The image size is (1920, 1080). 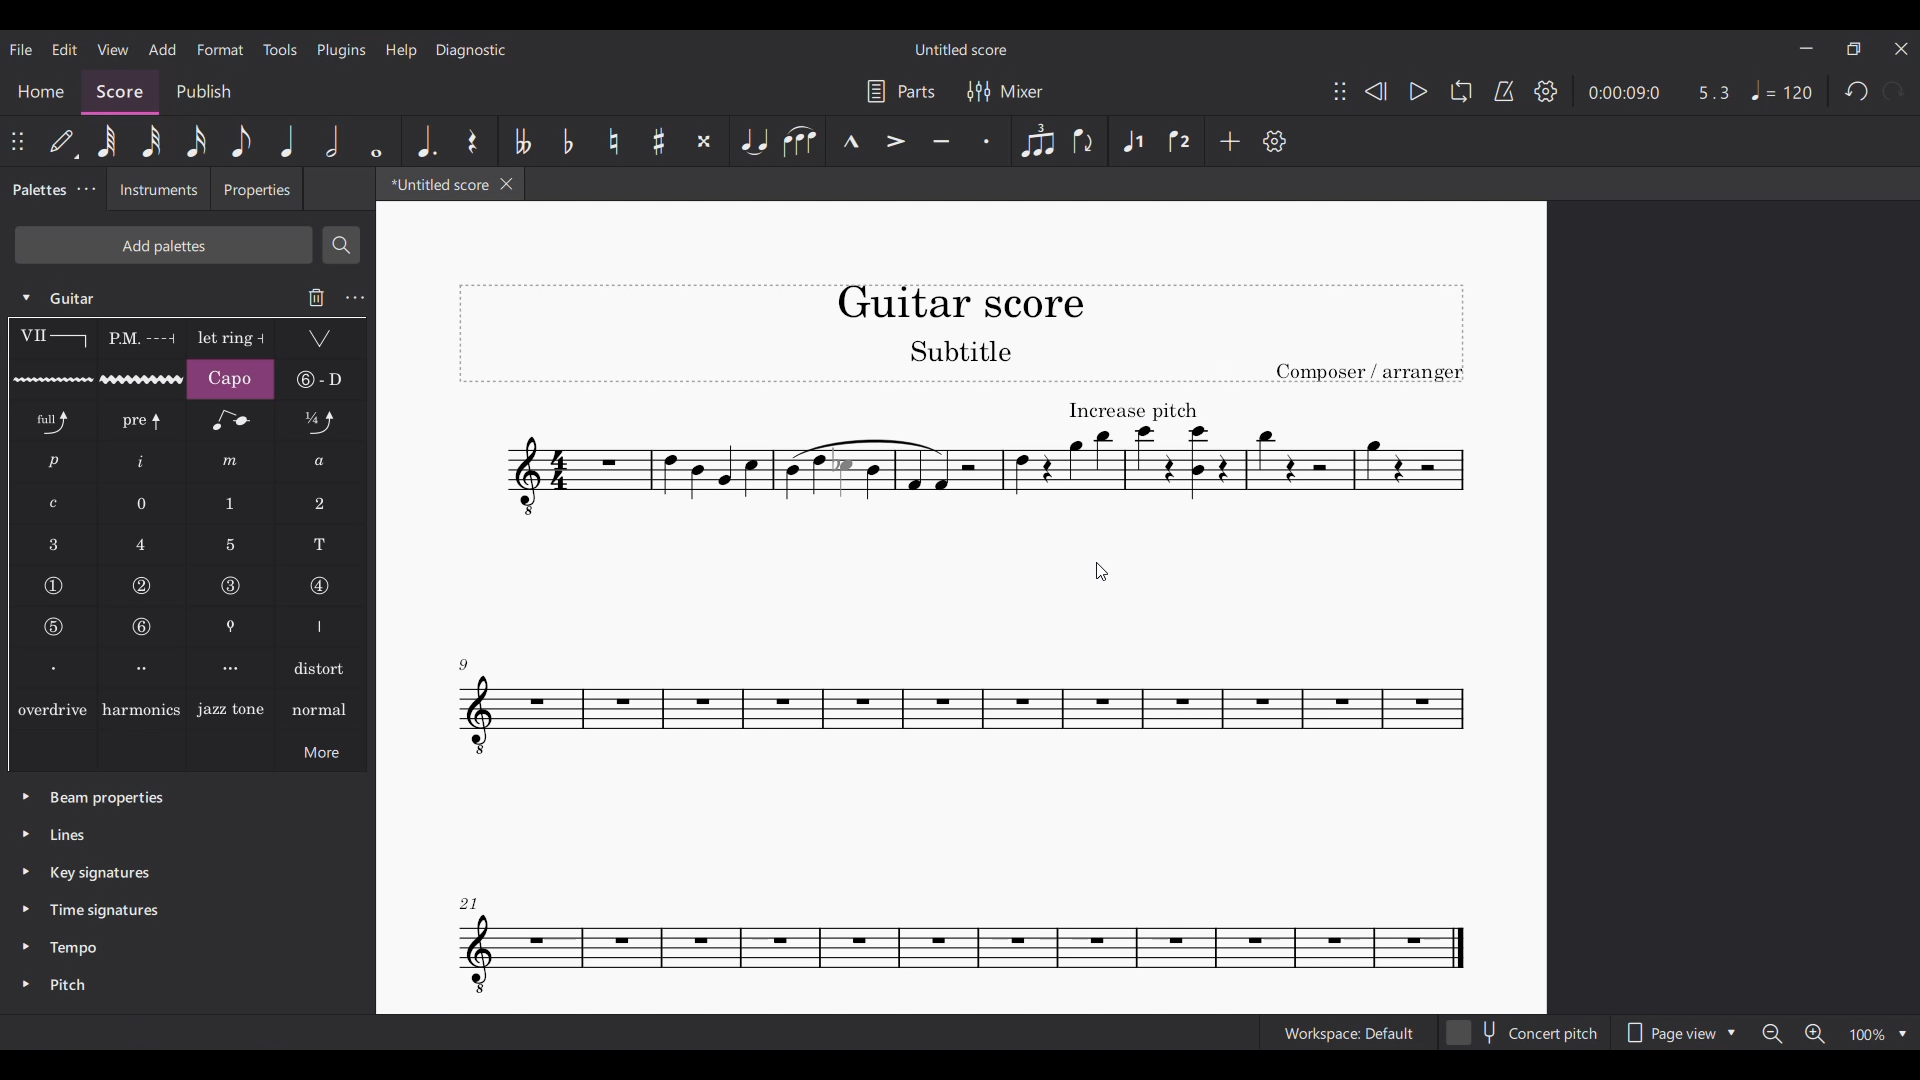 What do you see at coordinates (901, 91) in the screenshot?
I see `Parts settings` at bounding box center [901, 91].